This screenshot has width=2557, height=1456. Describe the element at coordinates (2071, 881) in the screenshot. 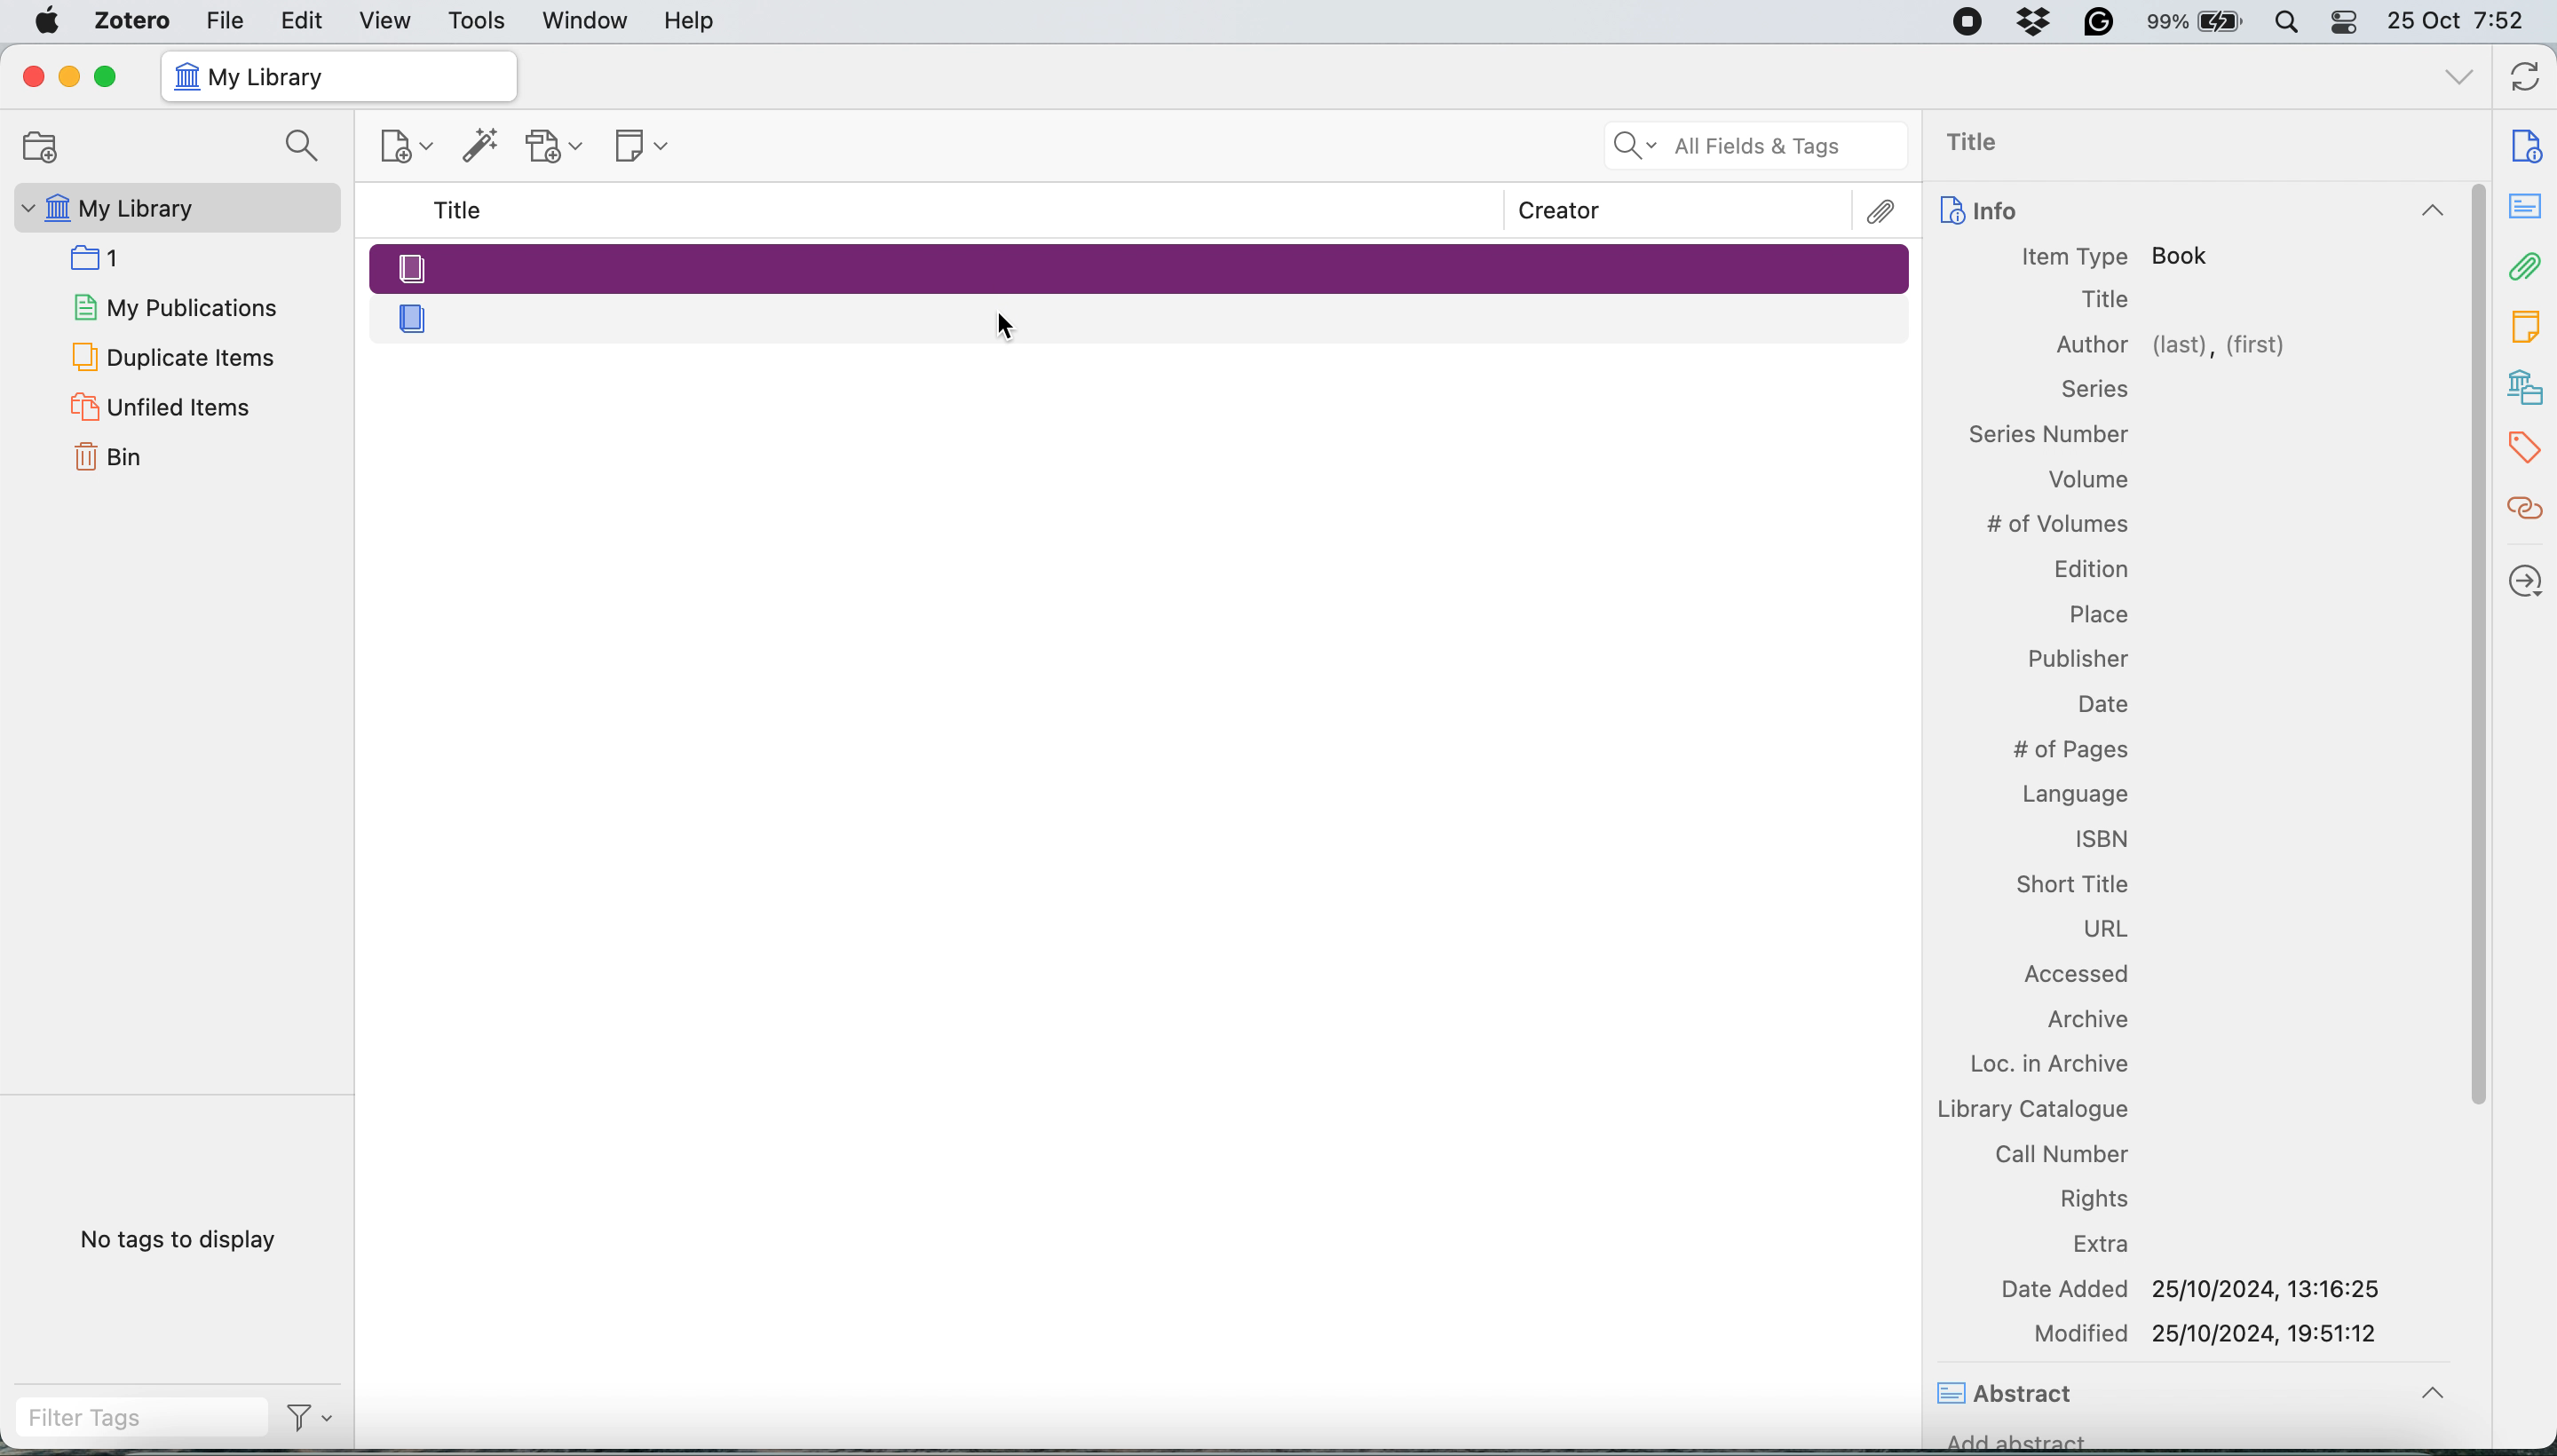

I see `Short Title` at that location.